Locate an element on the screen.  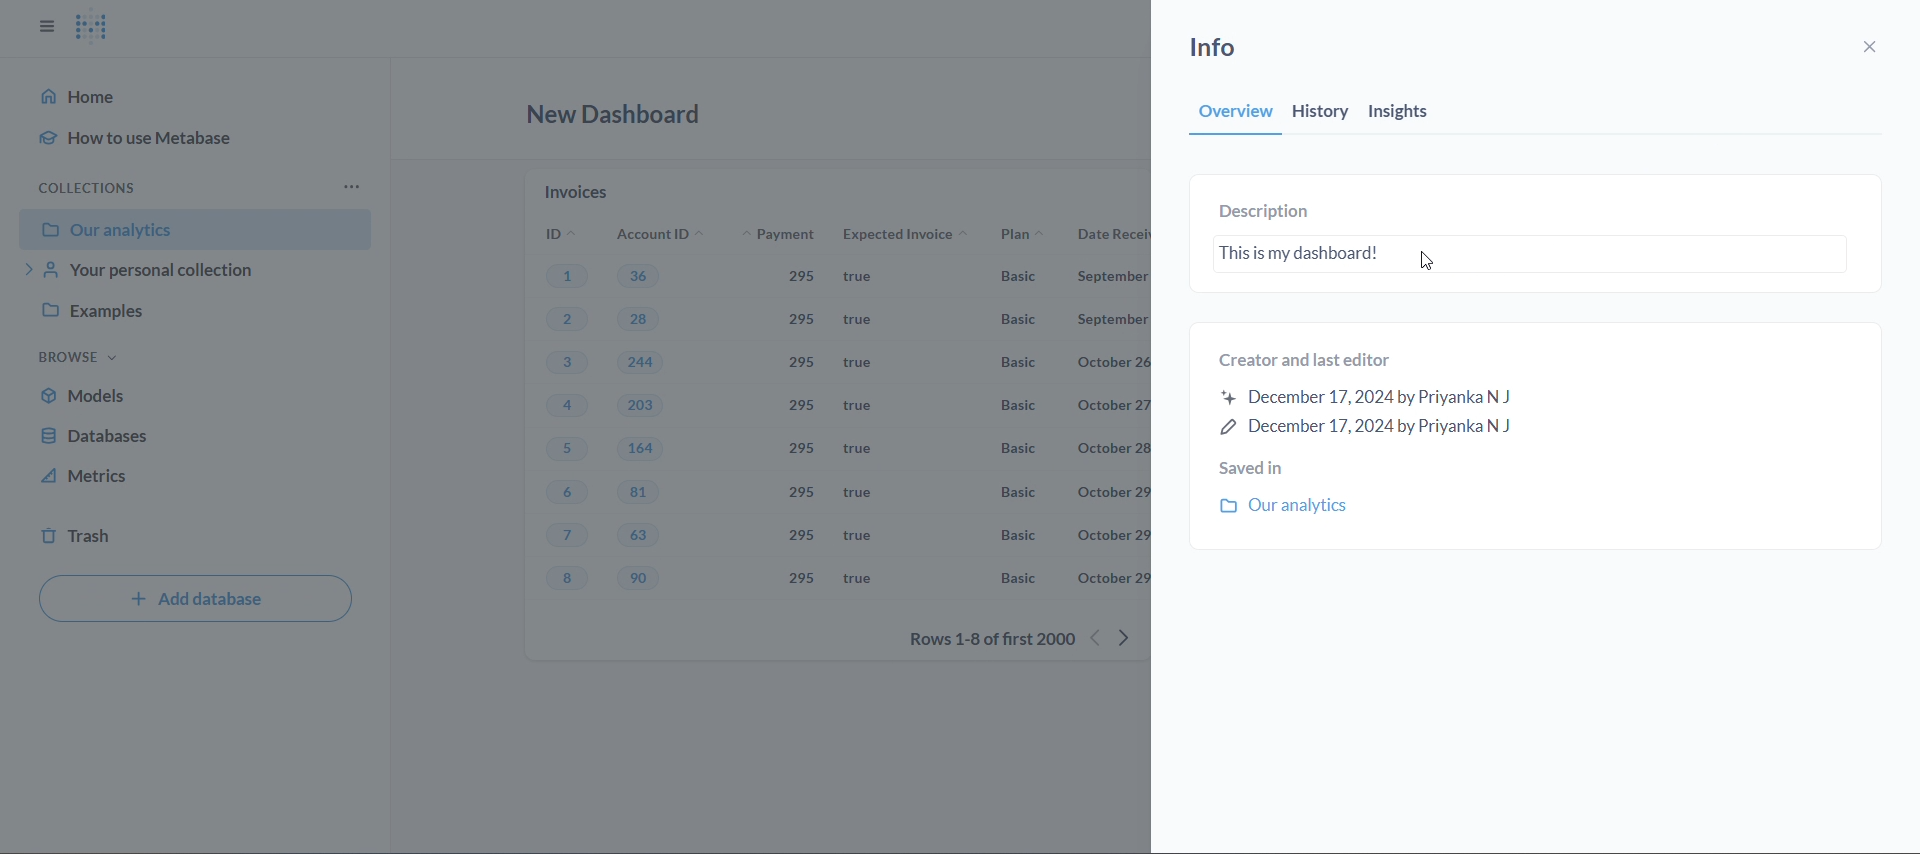
account ID's is located at coordinates (657, 234).